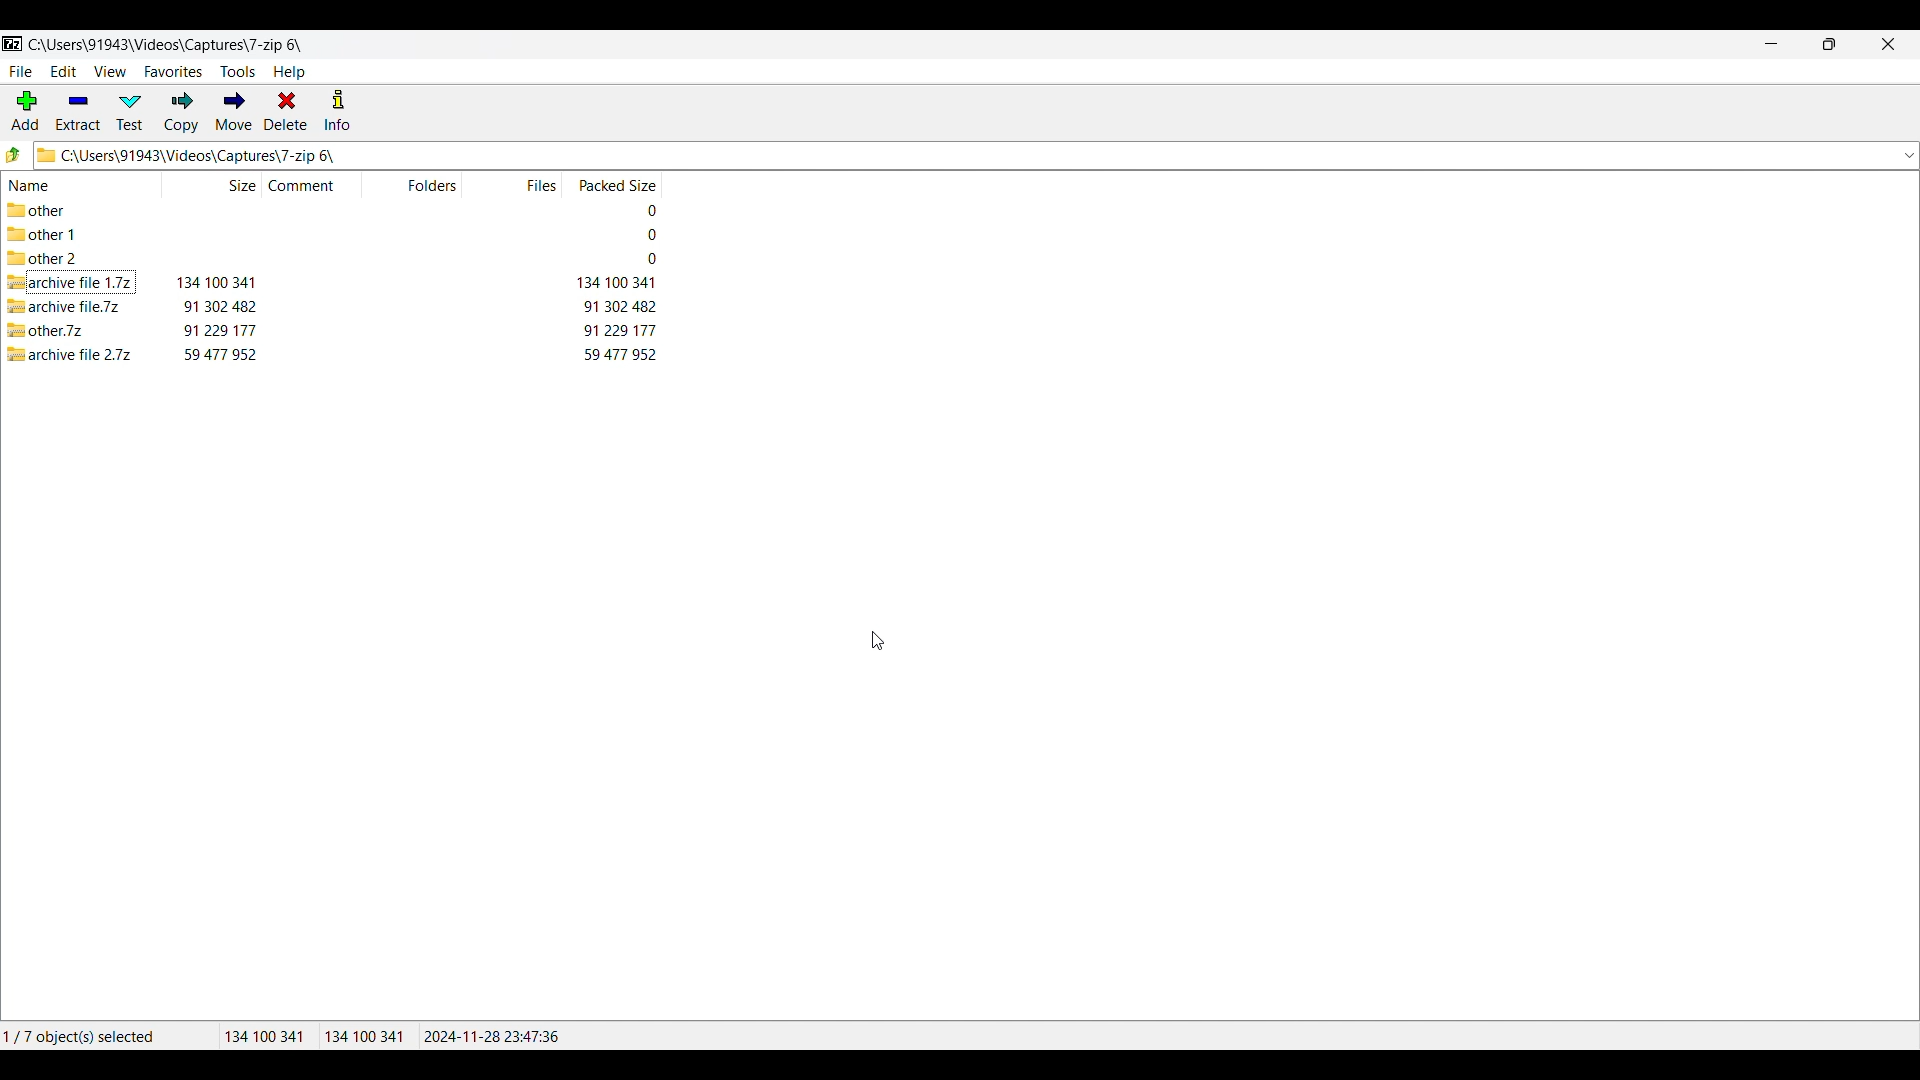  I want to click on size, so click(219, 305).